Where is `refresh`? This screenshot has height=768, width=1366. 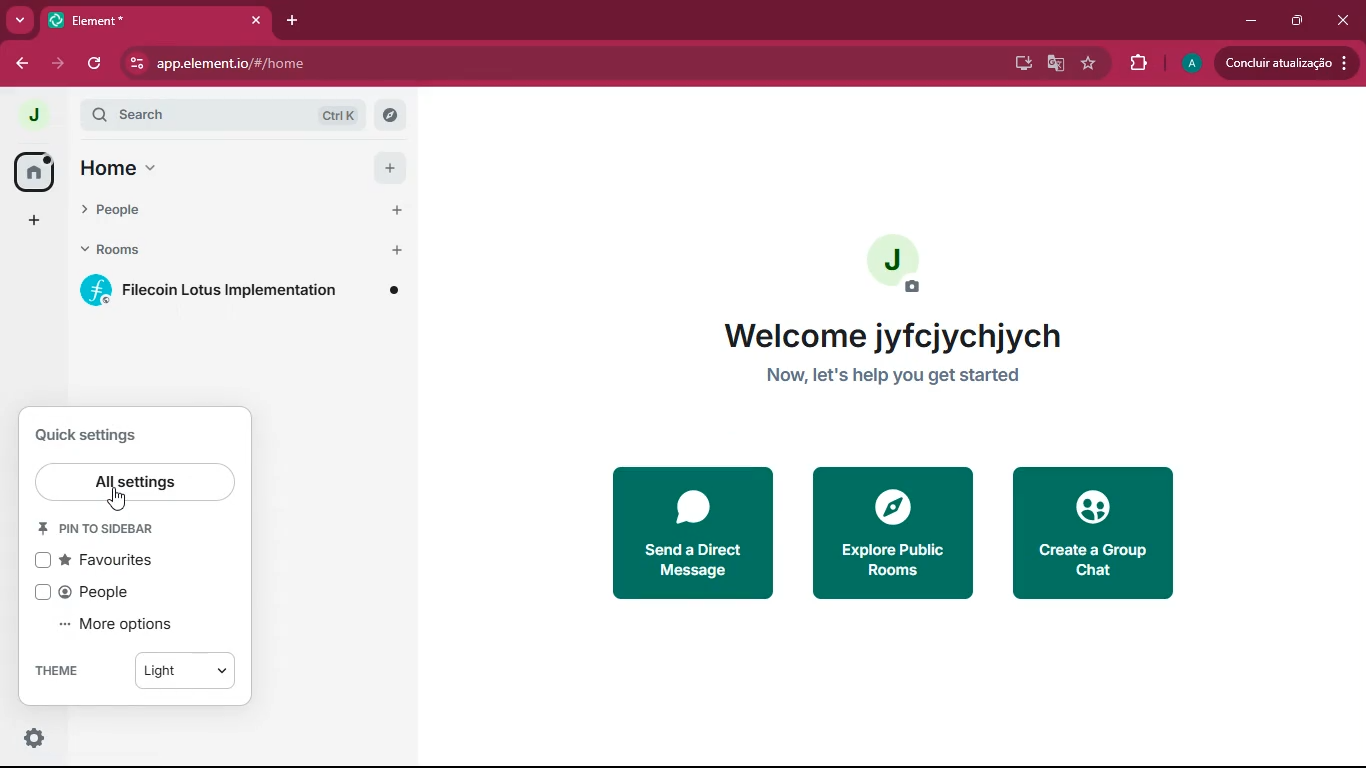
refresh is located at coordinates (98, 63).